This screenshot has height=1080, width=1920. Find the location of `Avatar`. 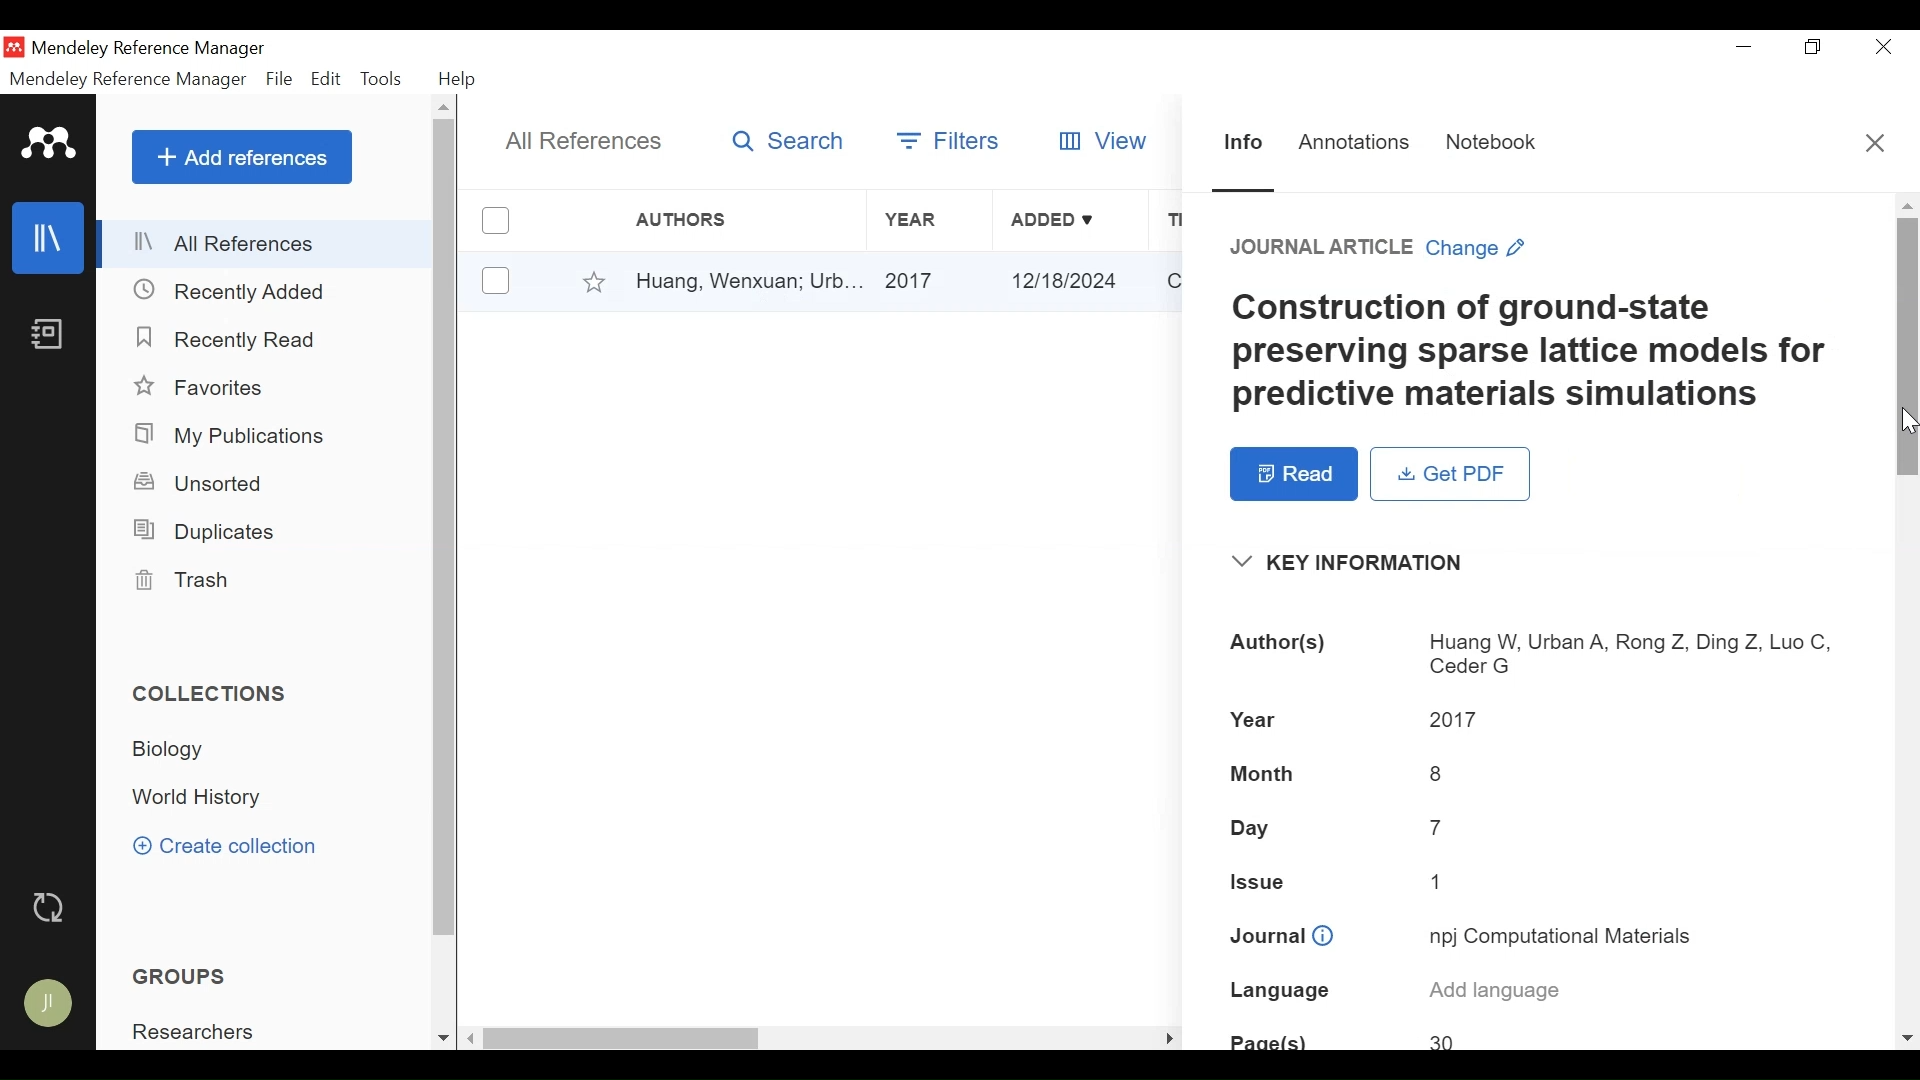

Avatar is located at coordinates (47, 1003).